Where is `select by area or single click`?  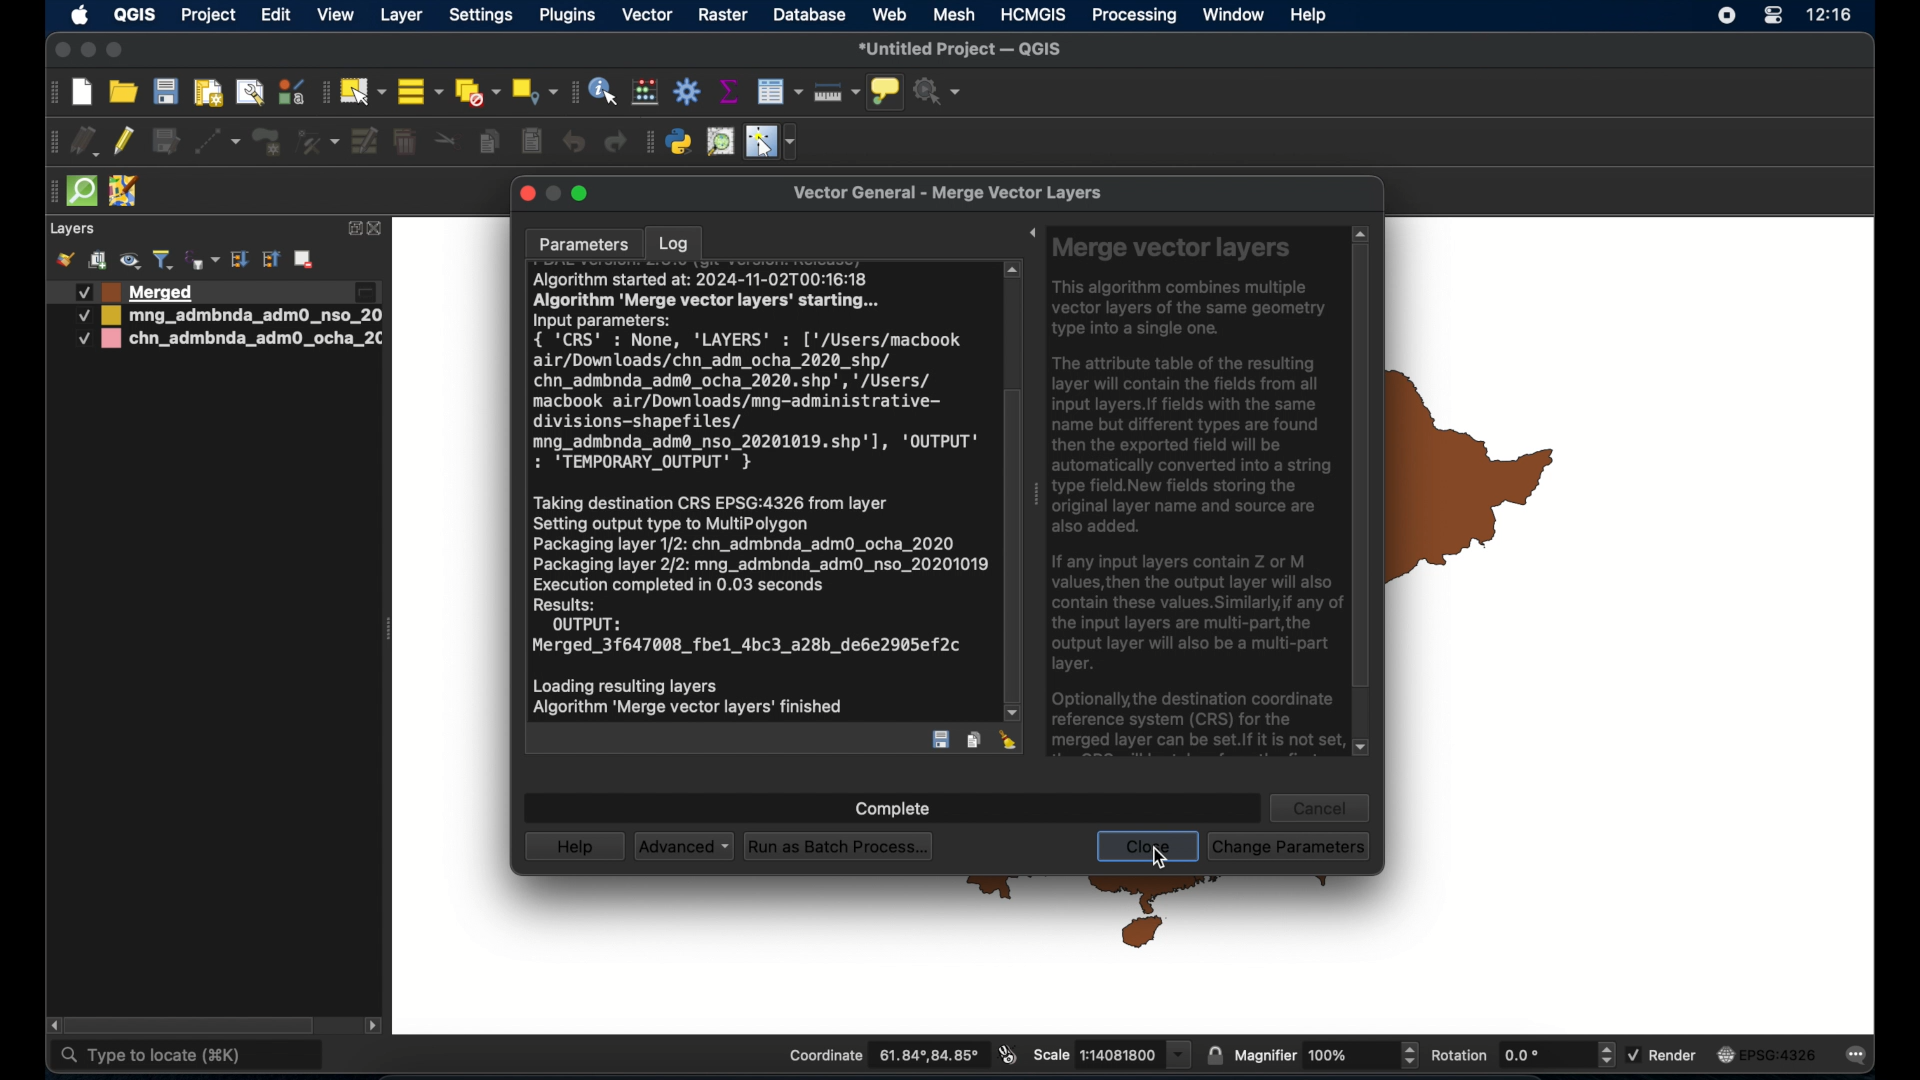
select by area or single click is located at coordinates (365, 89).